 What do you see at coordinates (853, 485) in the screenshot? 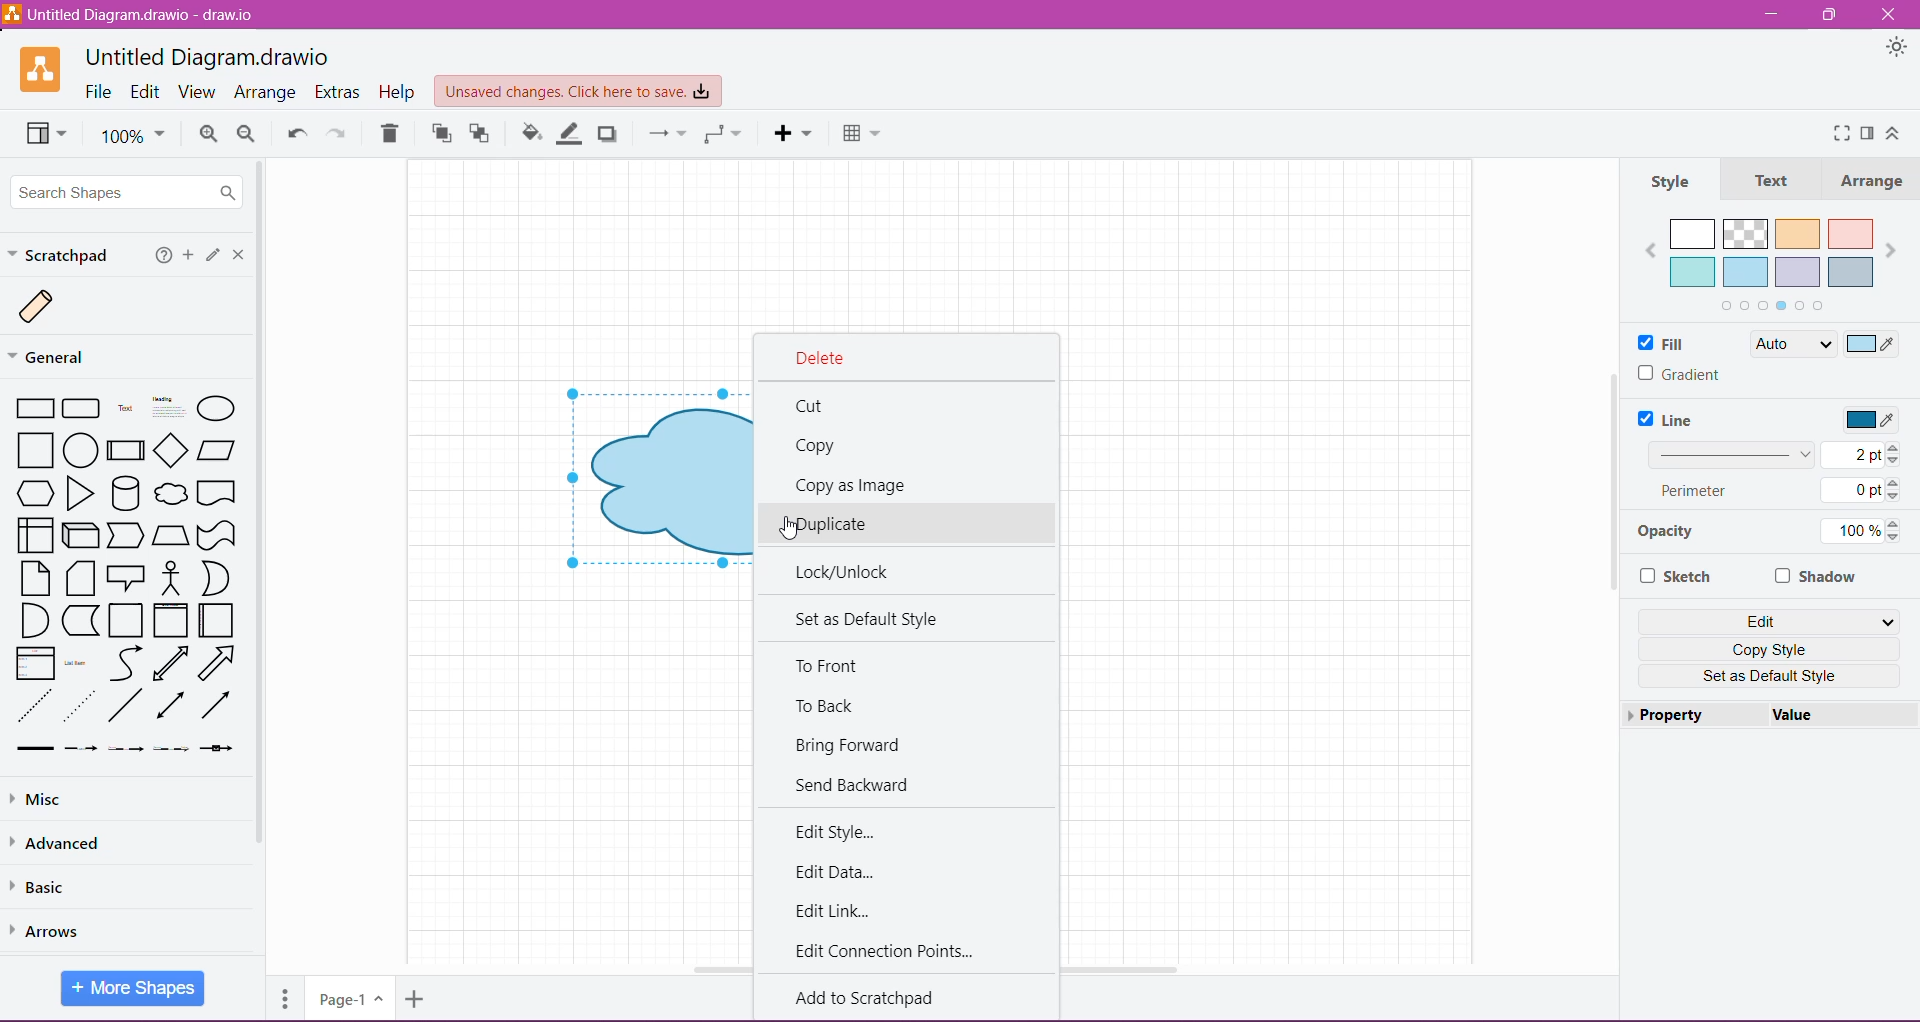
I see `Copy as Image` at bounding box center [853, 485].